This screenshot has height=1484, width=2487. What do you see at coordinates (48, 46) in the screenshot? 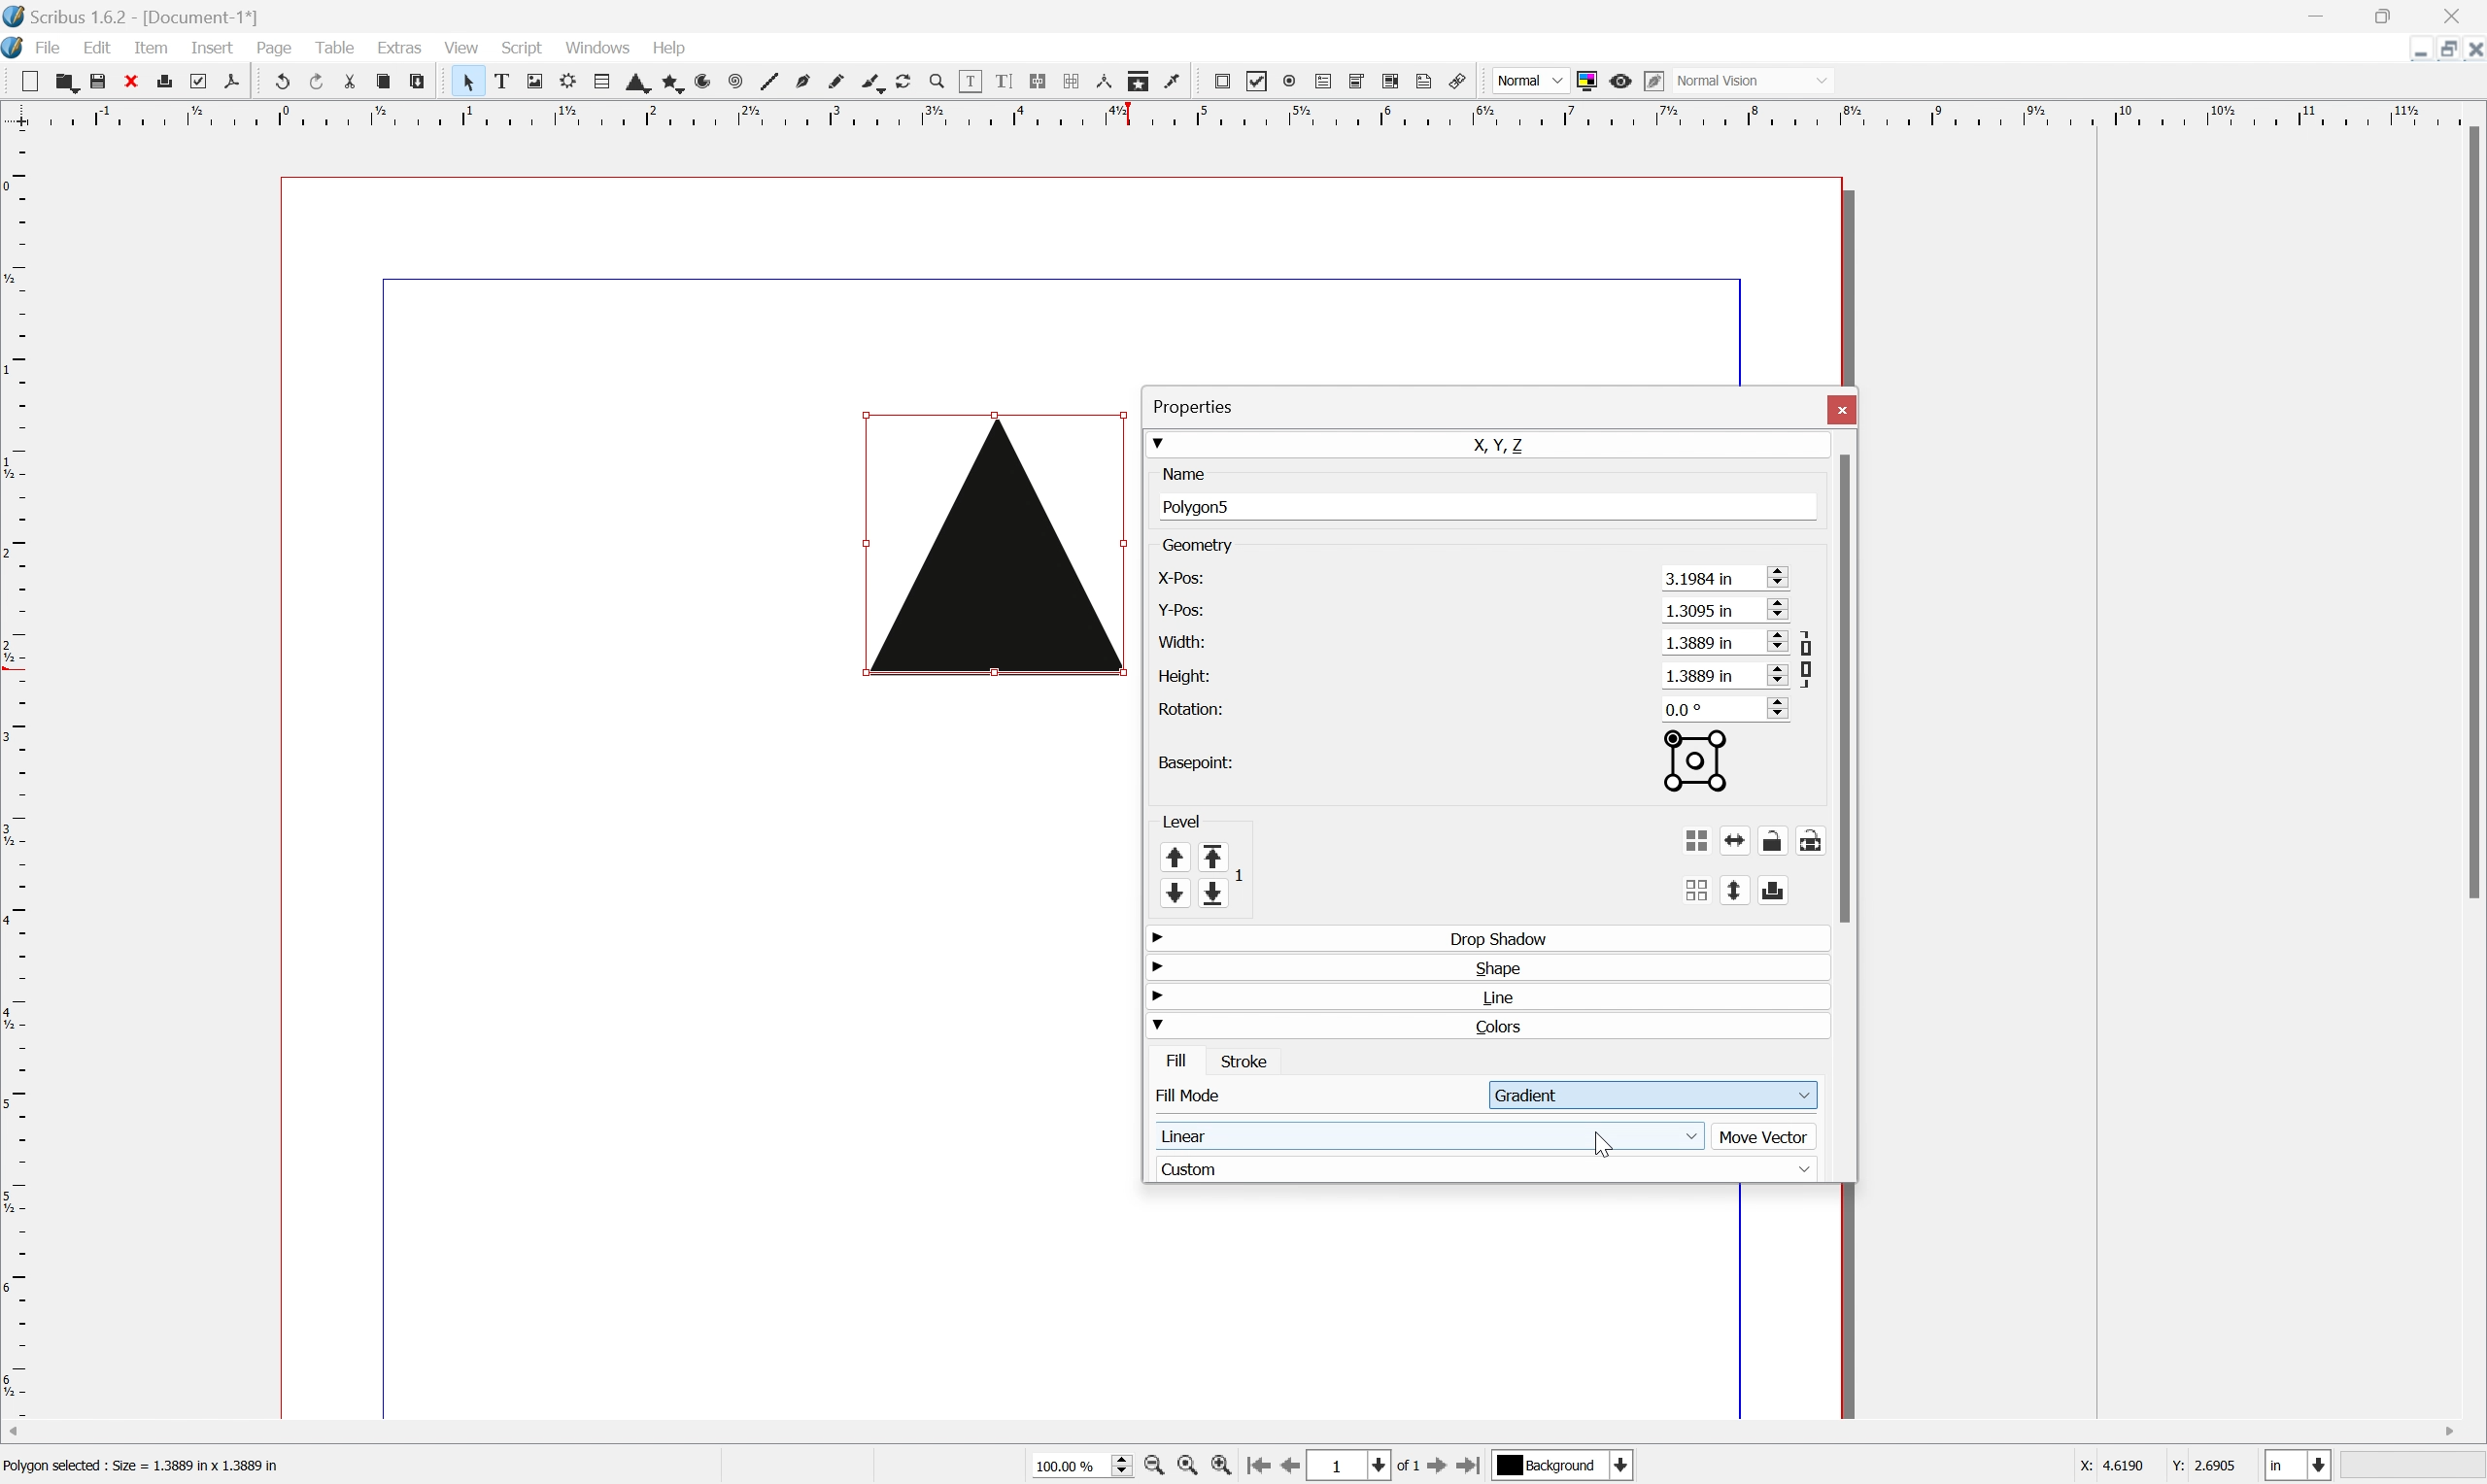
I see `File` at bounding box center [48, 46].